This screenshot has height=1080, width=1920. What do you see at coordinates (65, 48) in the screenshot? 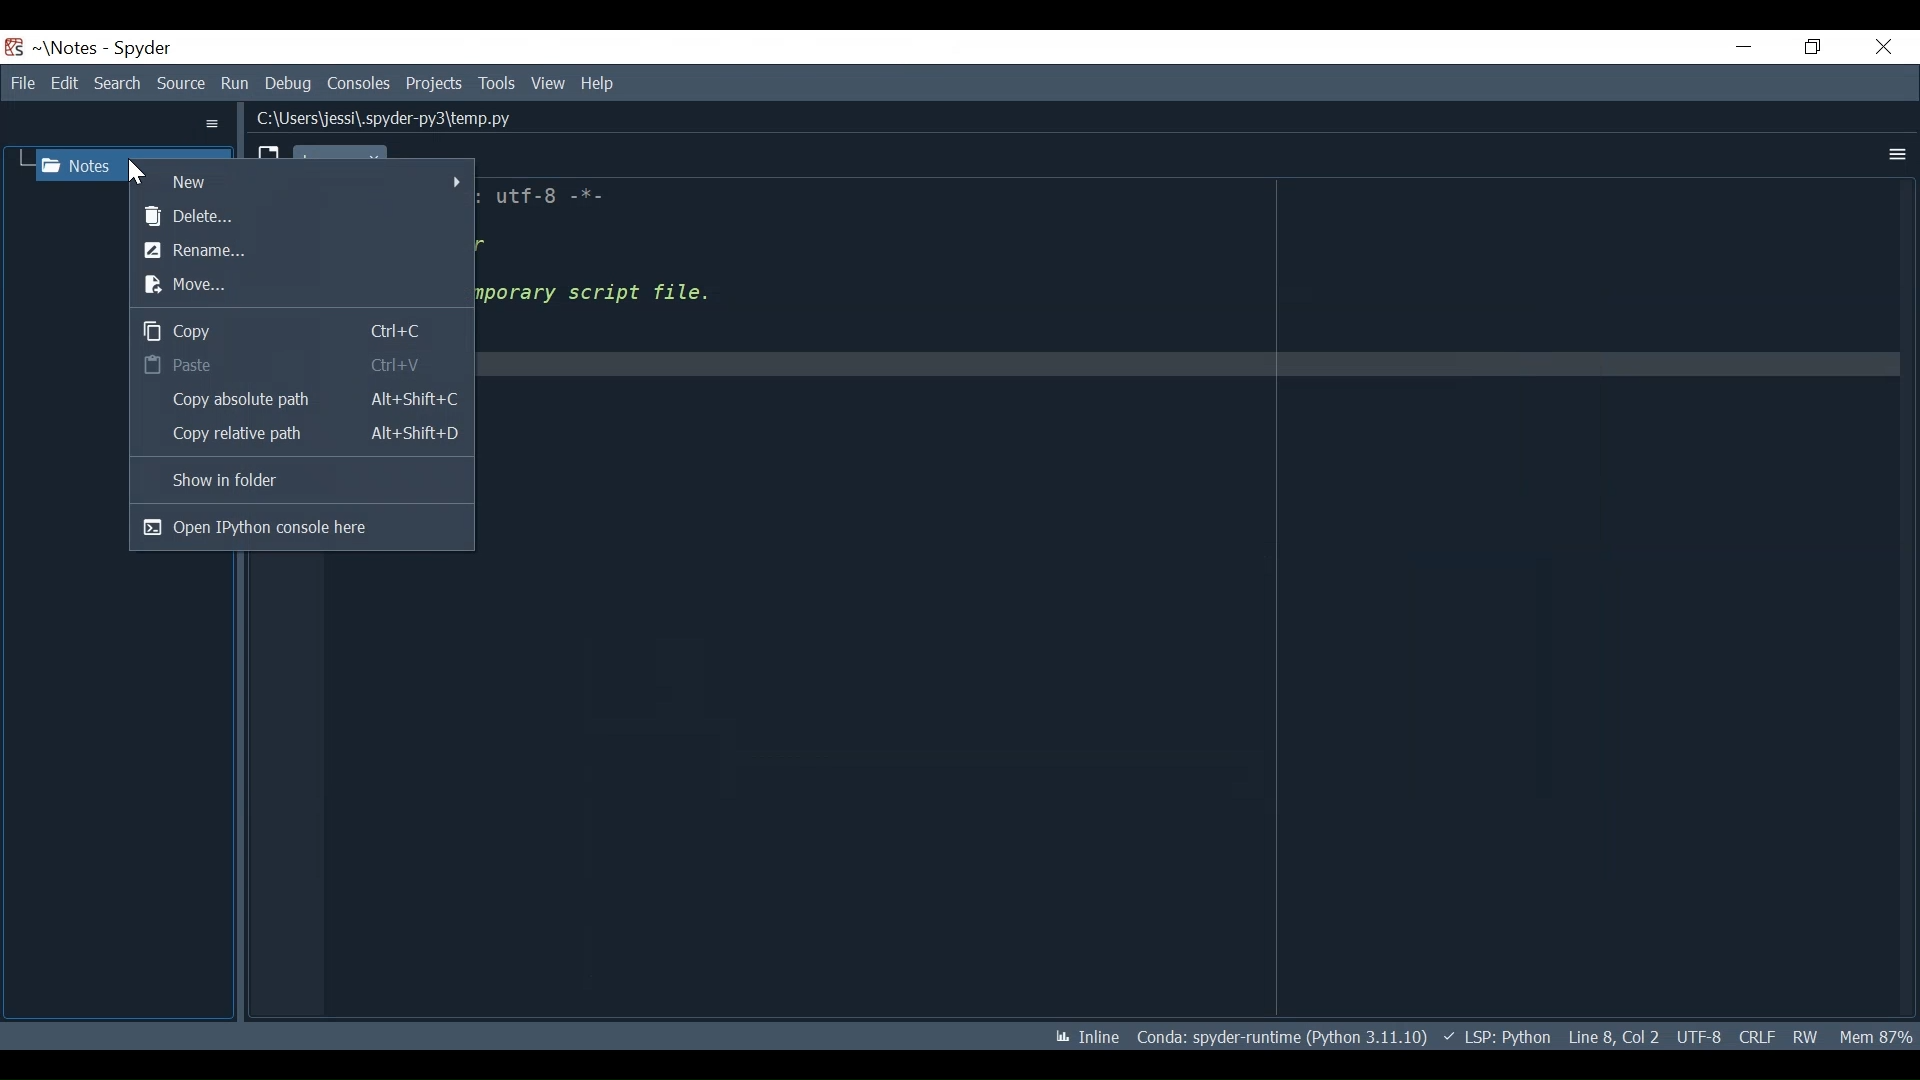
I see `Projects Name` at bounding box center [65, 48].